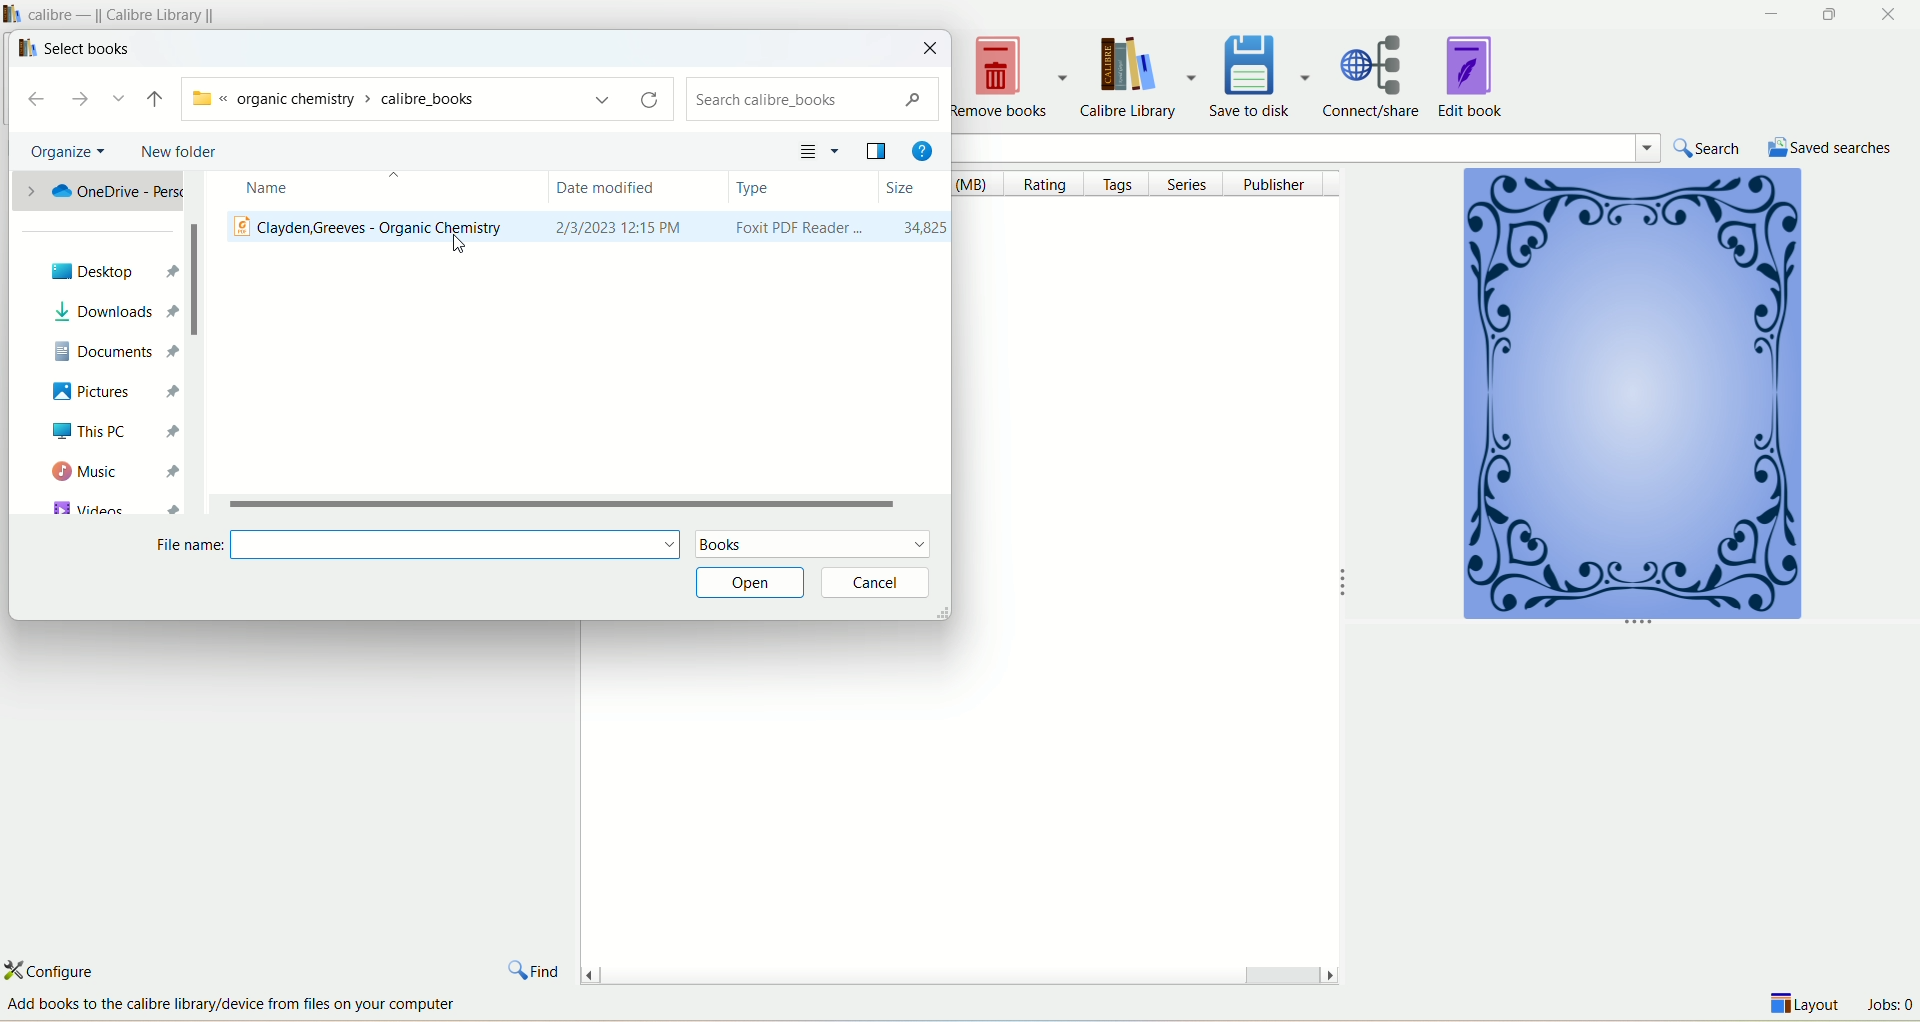  Describe the element at coordinates (152, 99) in the screenshot. I see `upto` at that location.